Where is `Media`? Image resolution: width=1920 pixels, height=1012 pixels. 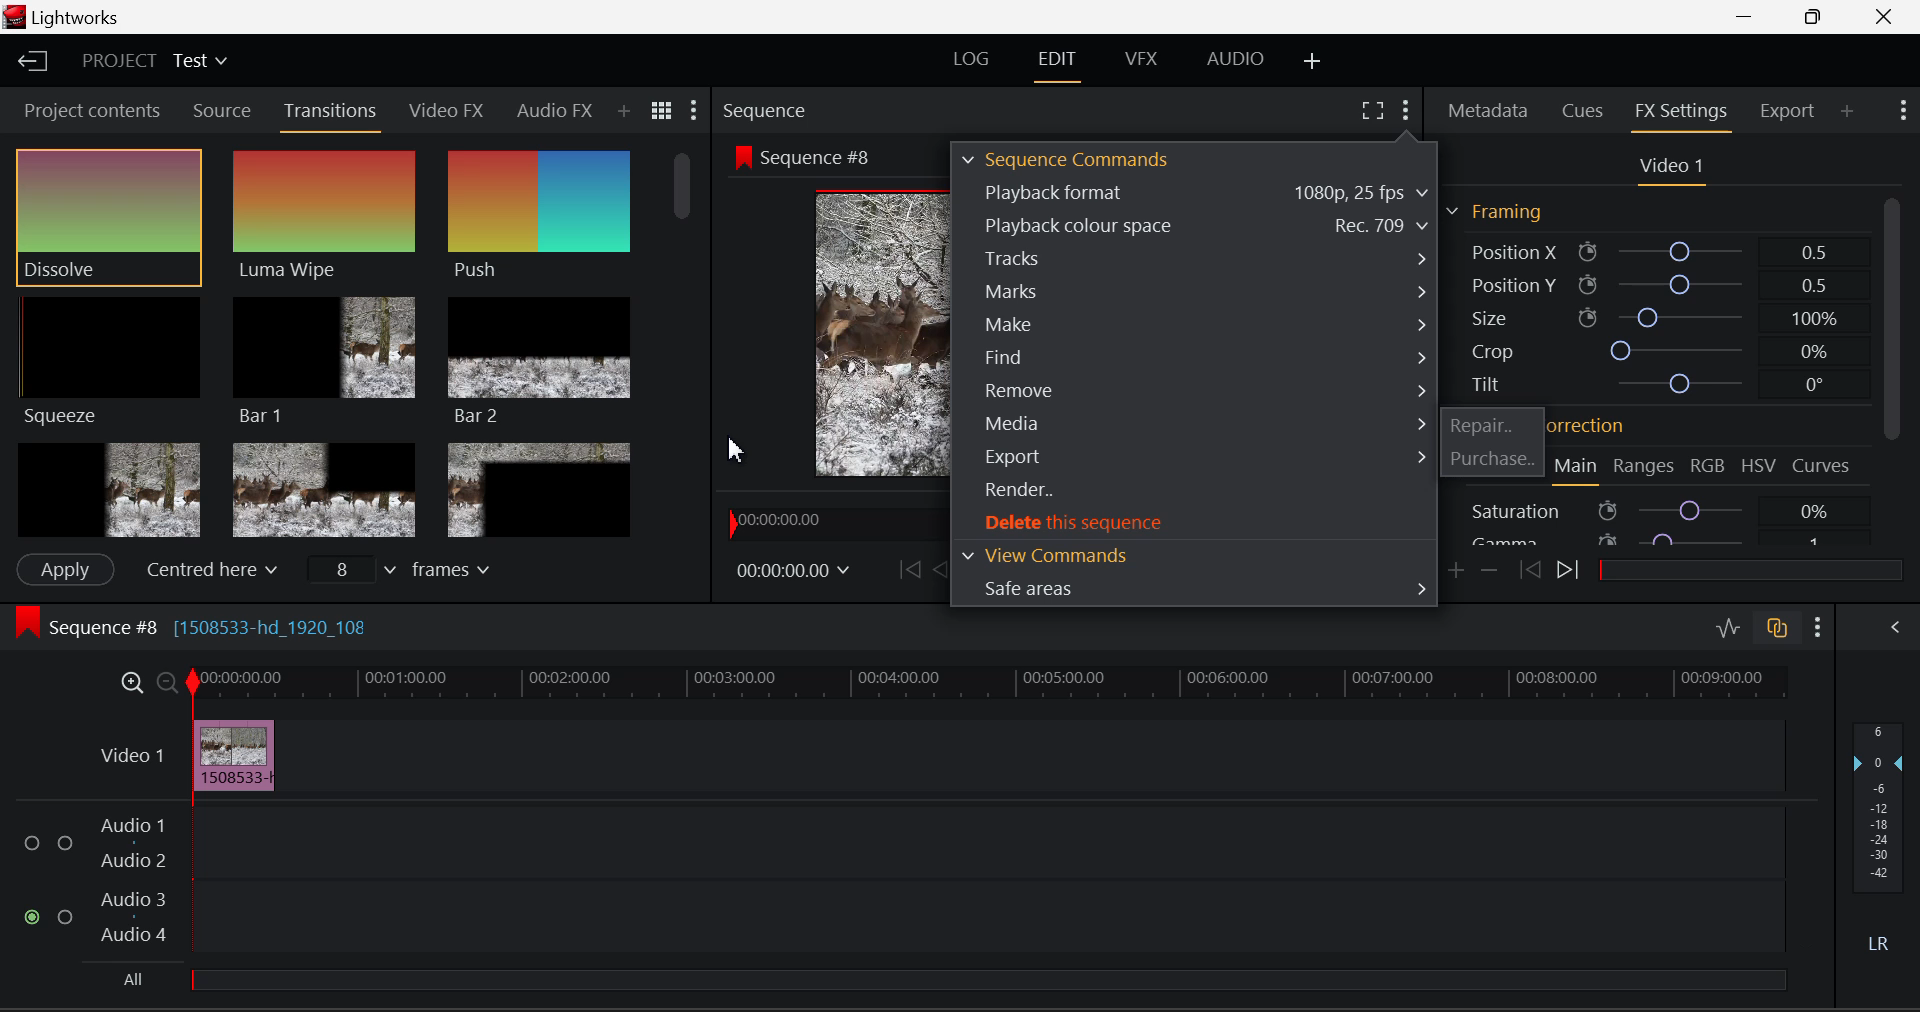
Media is located at coordinates (1198, 422).